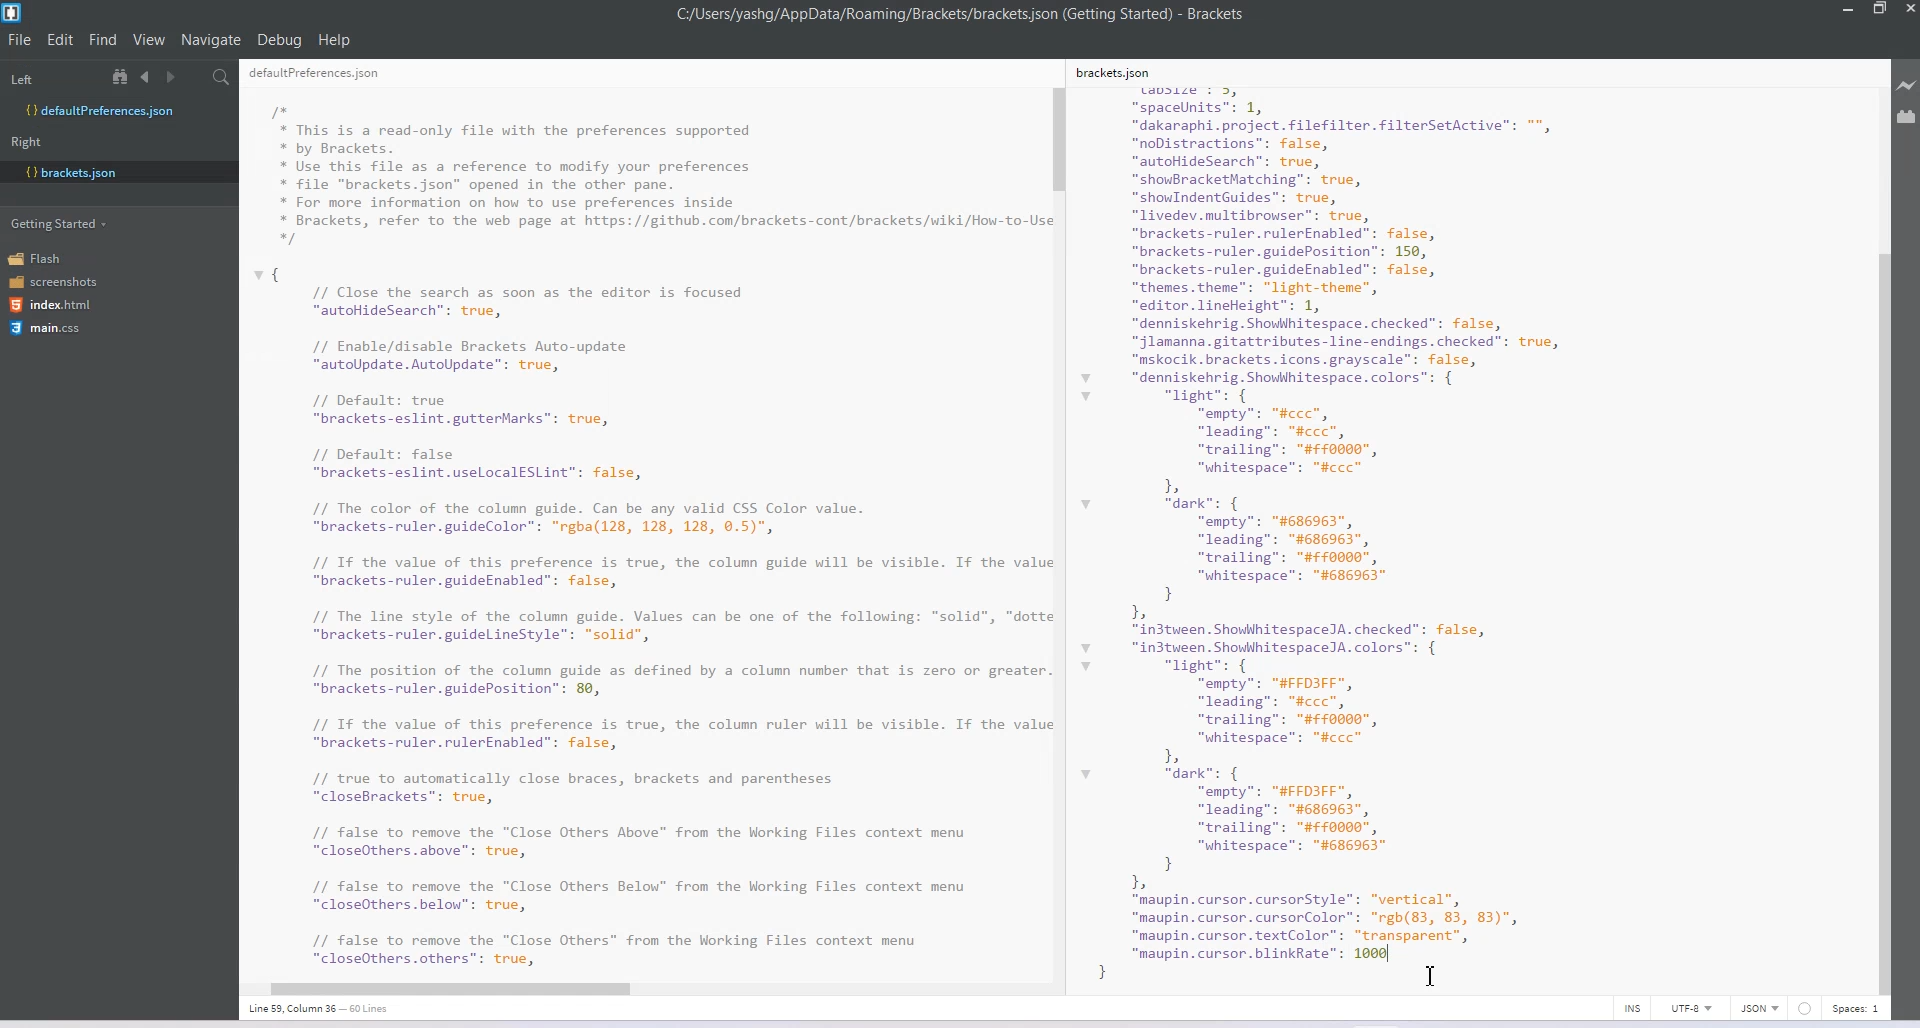 The width and height of the screenshot is (1920, 1028). Describe the element at coordinates (1691, 1008) in the screenshot. I see `UTF-8` at that location.